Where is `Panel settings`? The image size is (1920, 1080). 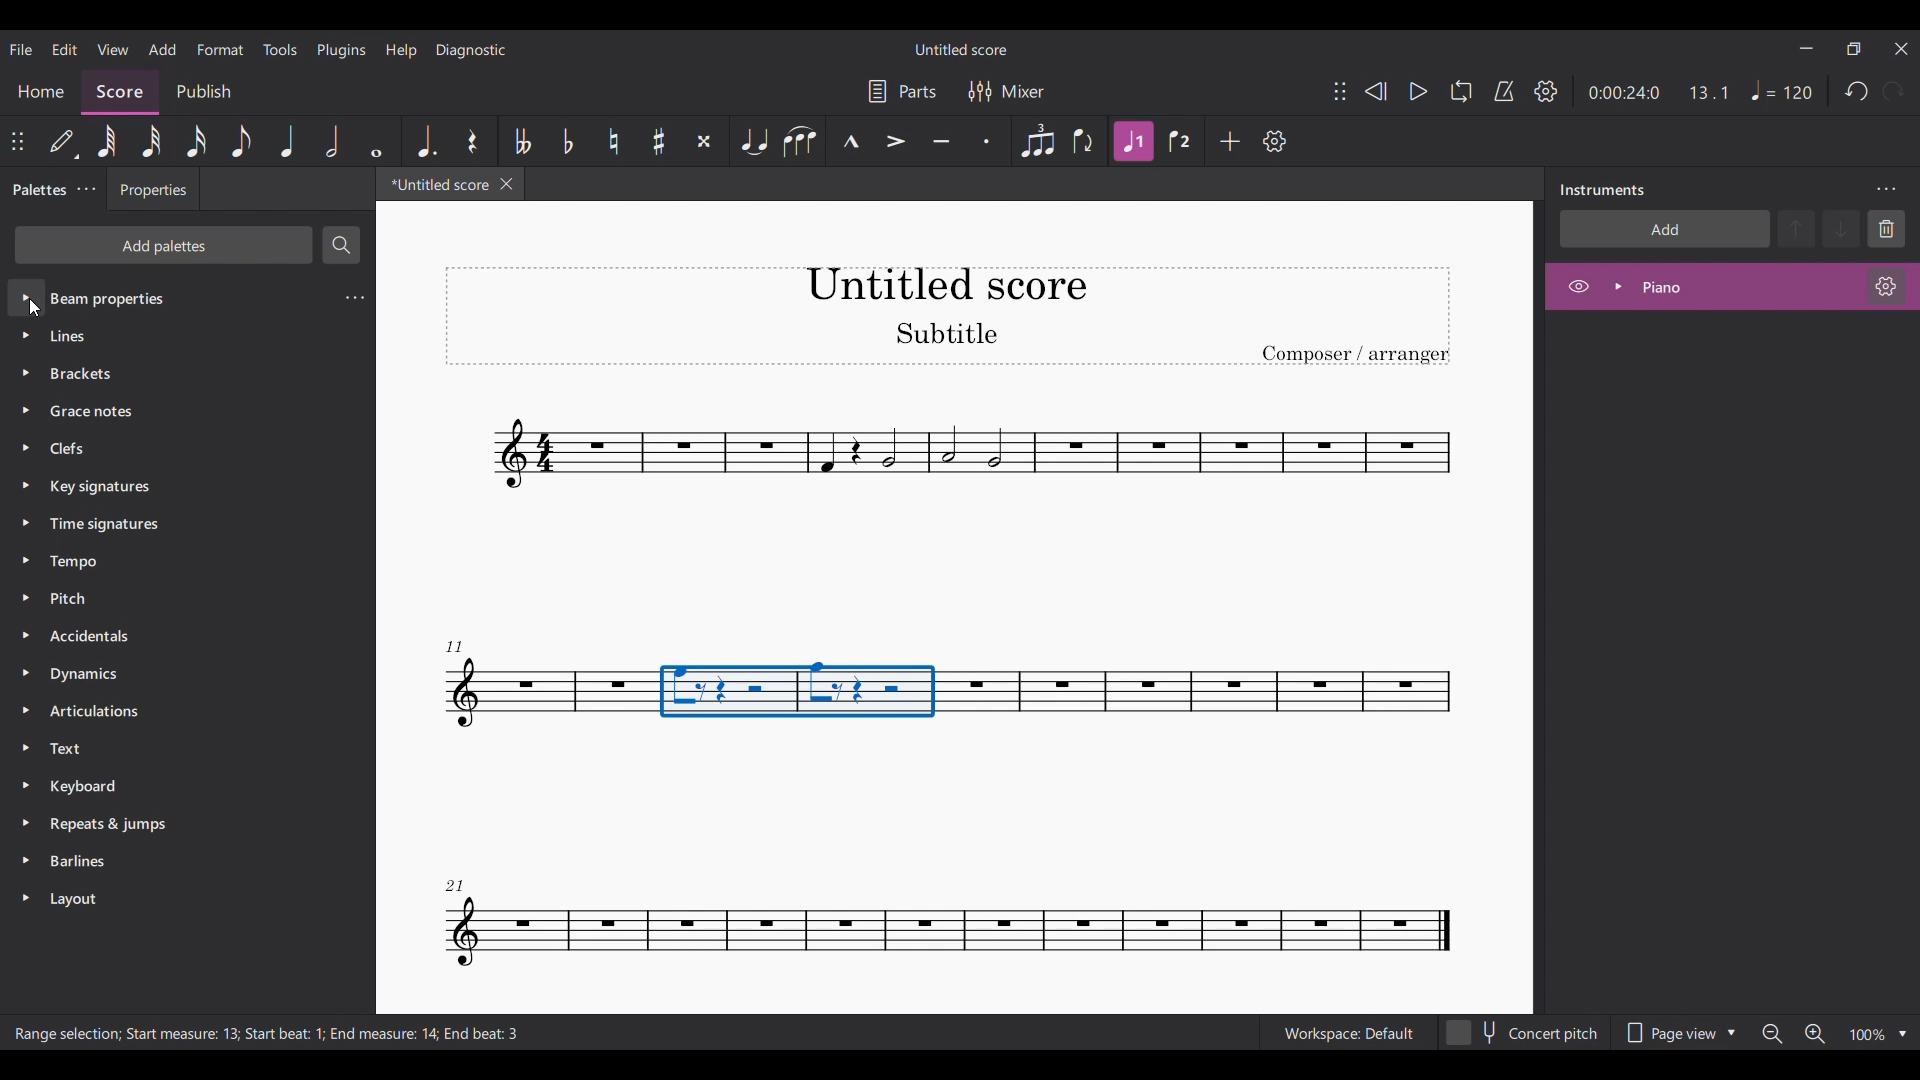
Panel settings is located at coordinates (1886, 190).